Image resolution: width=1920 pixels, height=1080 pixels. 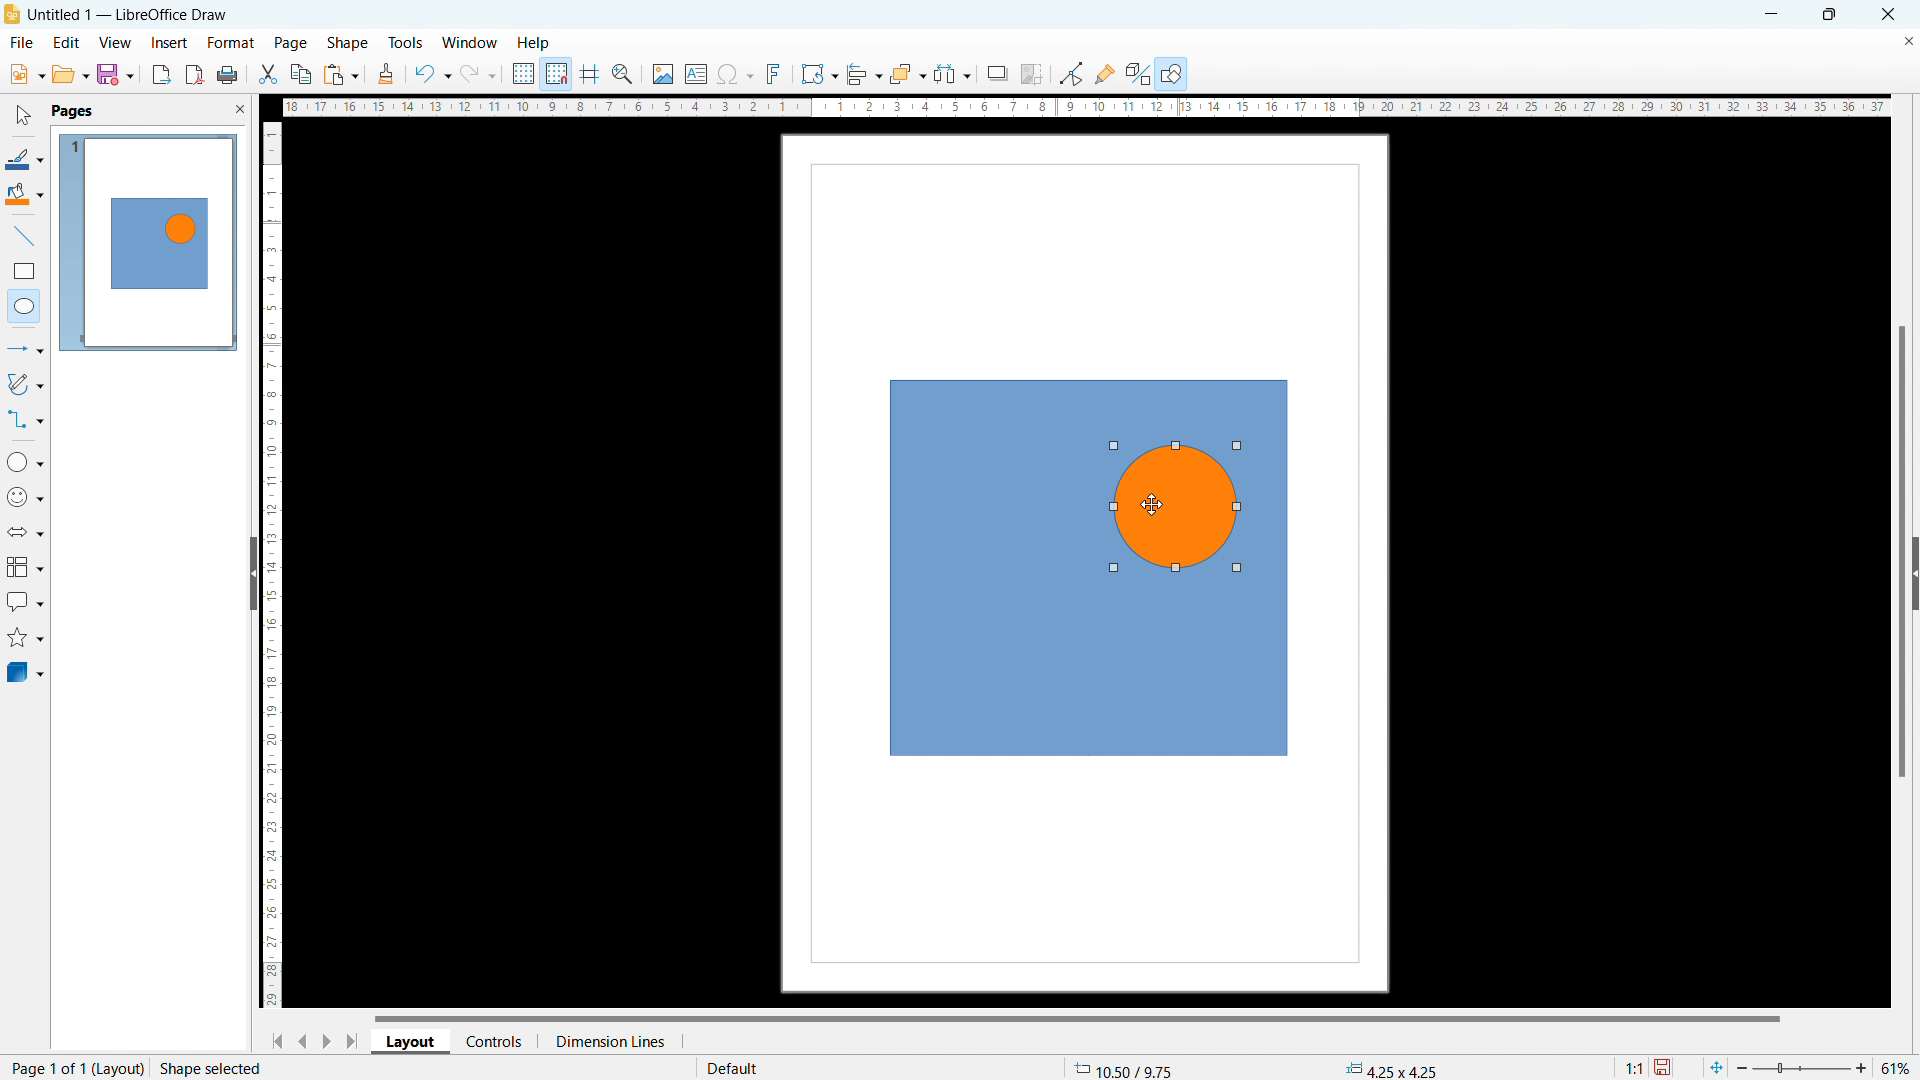 What do you see at coordinates (907, 75) in the screenshot?
I see `arrange` at bounding box center [907, 75].